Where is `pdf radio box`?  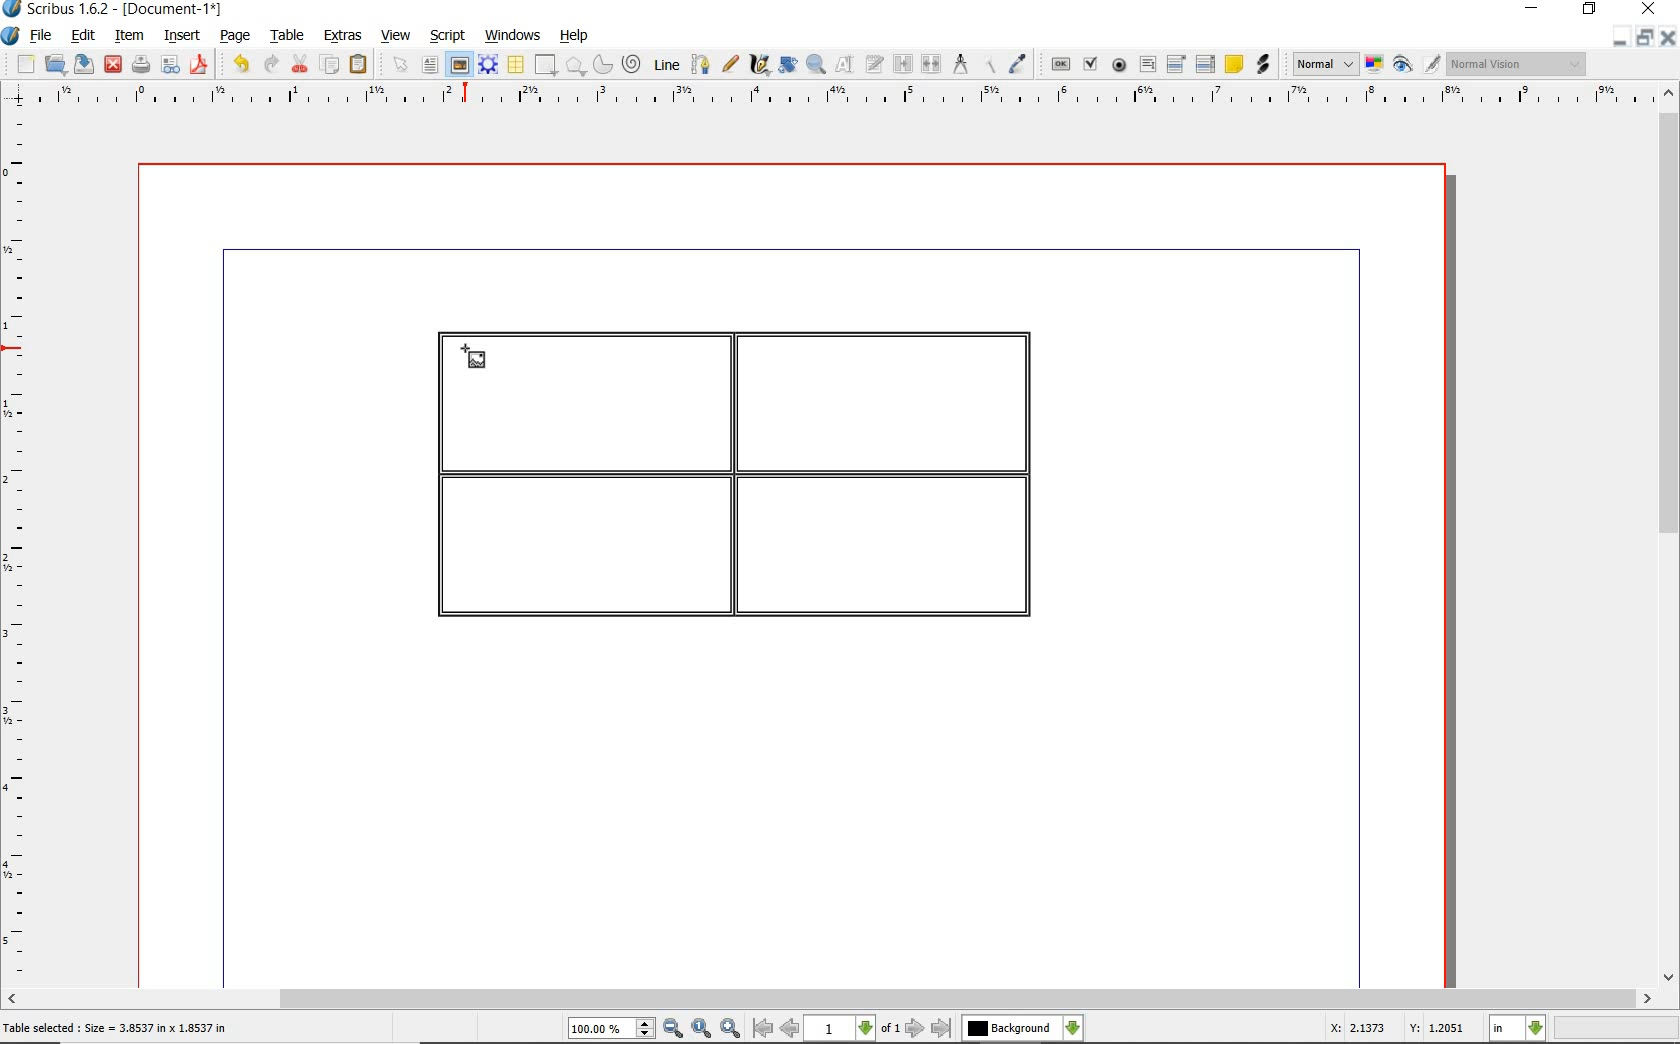 pdf radio box is located at coordinates (1120, 66).